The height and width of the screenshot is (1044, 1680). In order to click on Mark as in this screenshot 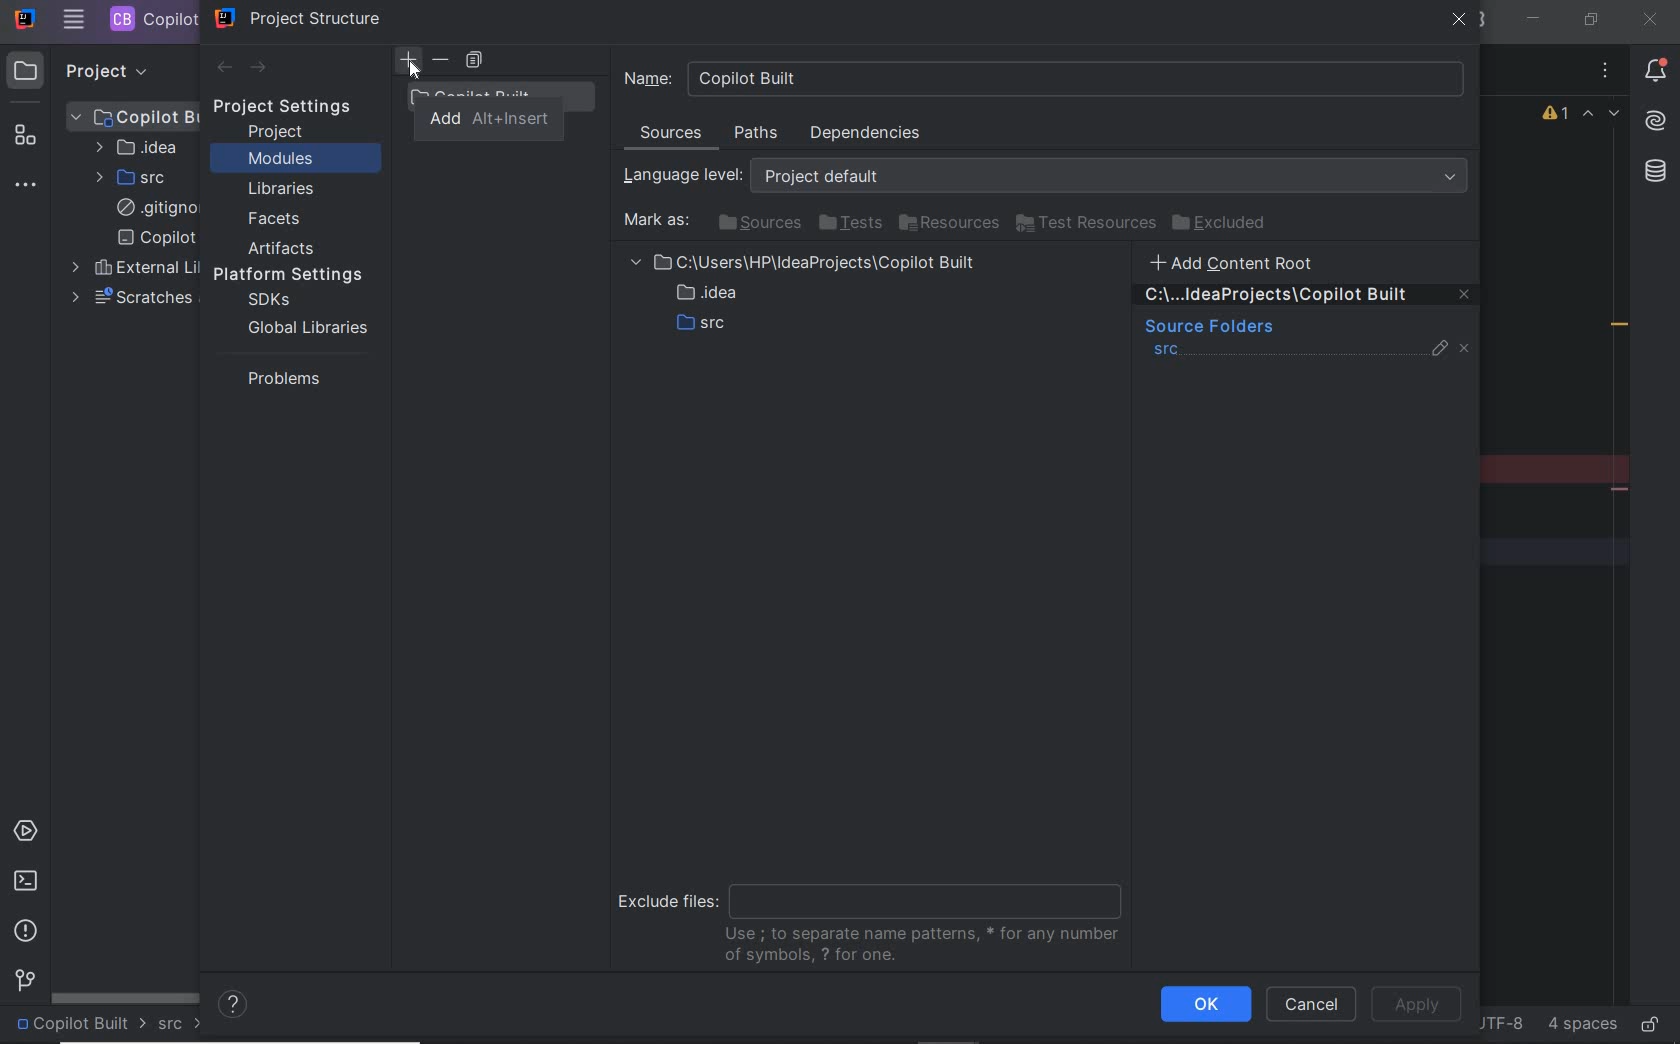, I will do `click(654, 221)`.